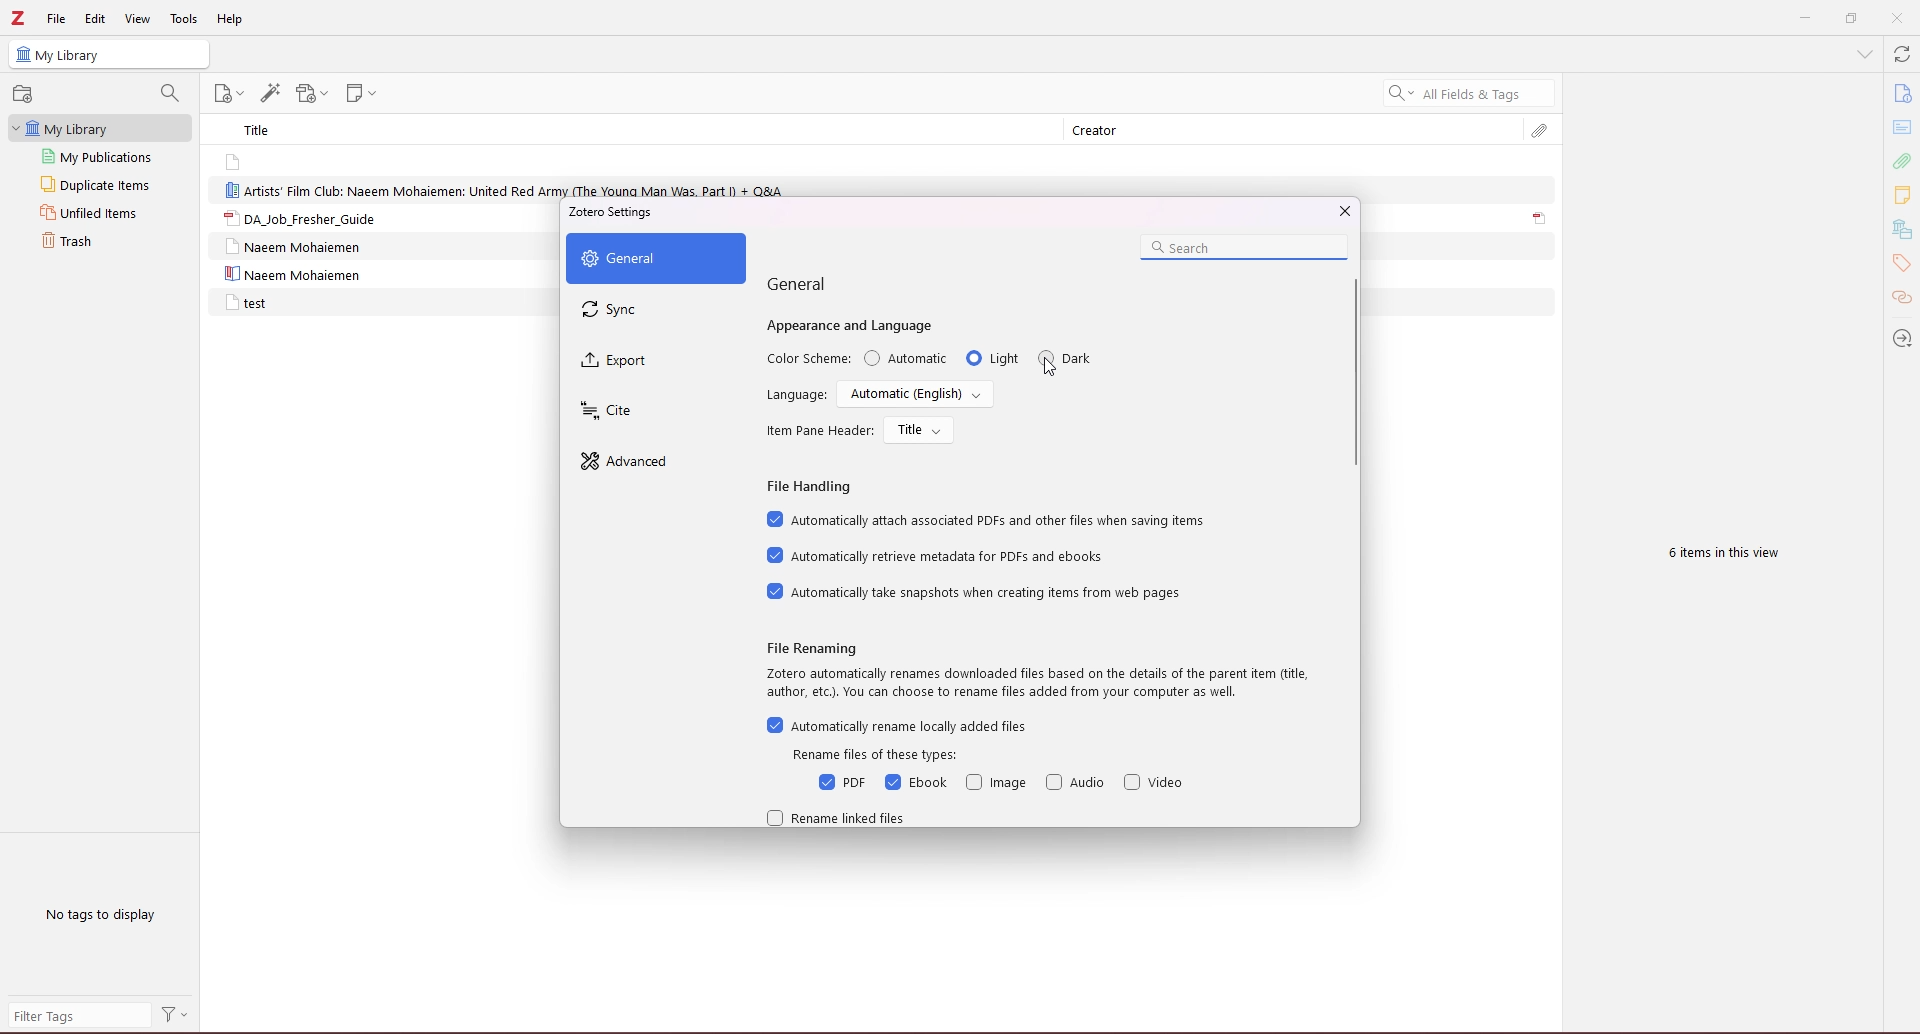 This screenshot has height=1034, width=1920. Describe the element at coordinates (57, 18) in the screenshot. I see `file` at that location.